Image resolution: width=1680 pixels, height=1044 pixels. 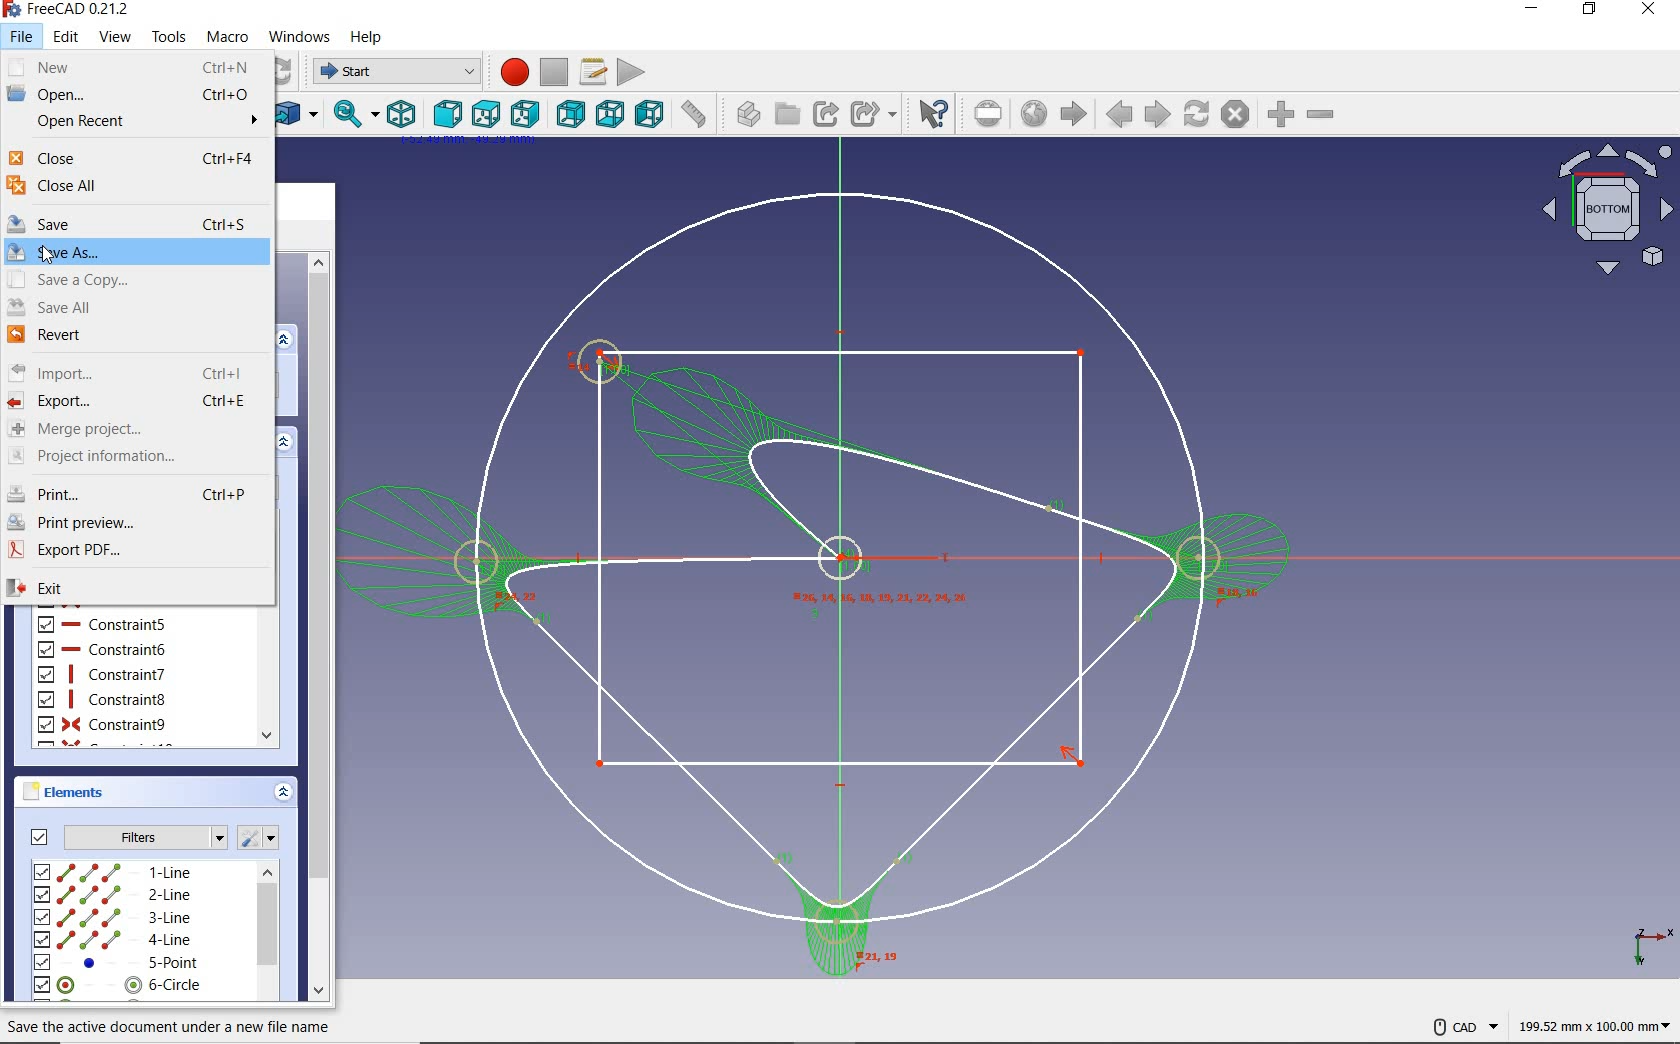 What do you see at coordinates (231, 39) in the screenshot?
I see `macro` at bounding box center [231, 39].